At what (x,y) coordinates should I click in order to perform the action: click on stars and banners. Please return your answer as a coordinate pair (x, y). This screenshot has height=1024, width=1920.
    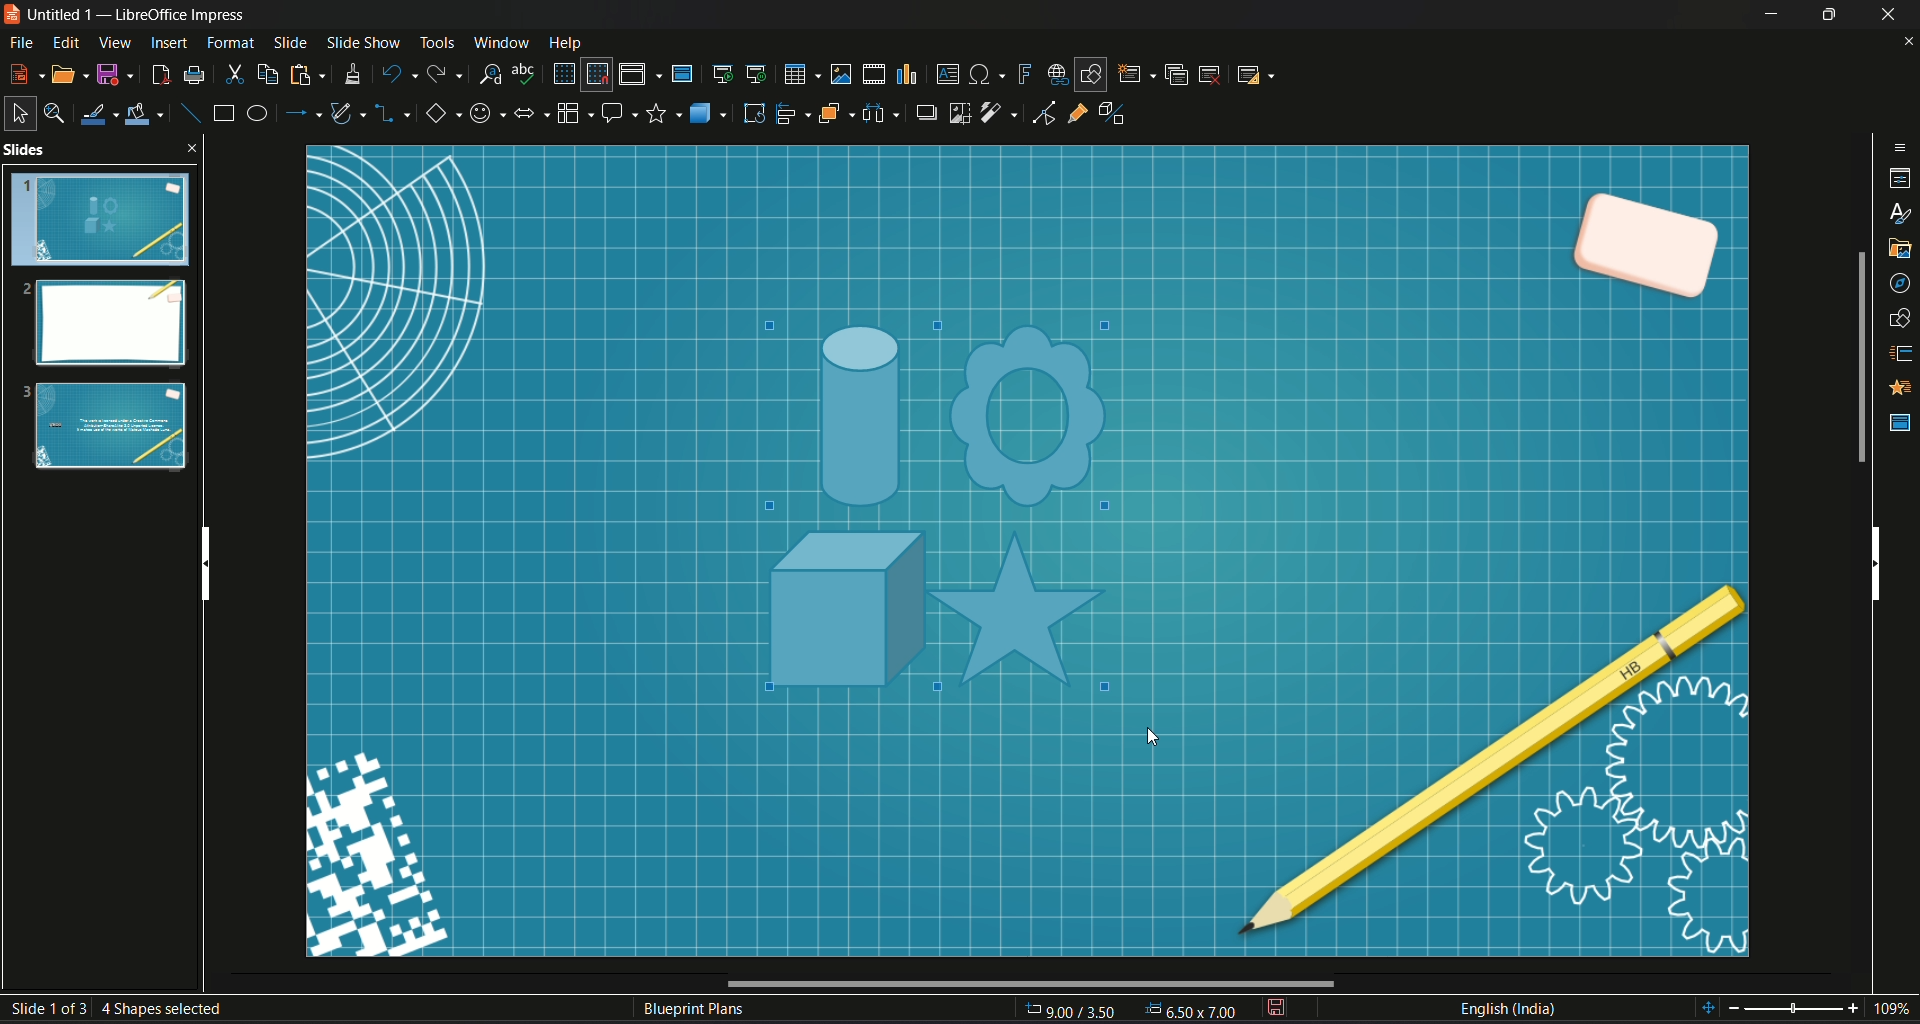
    Looking at the image, I should click on (663, 114).